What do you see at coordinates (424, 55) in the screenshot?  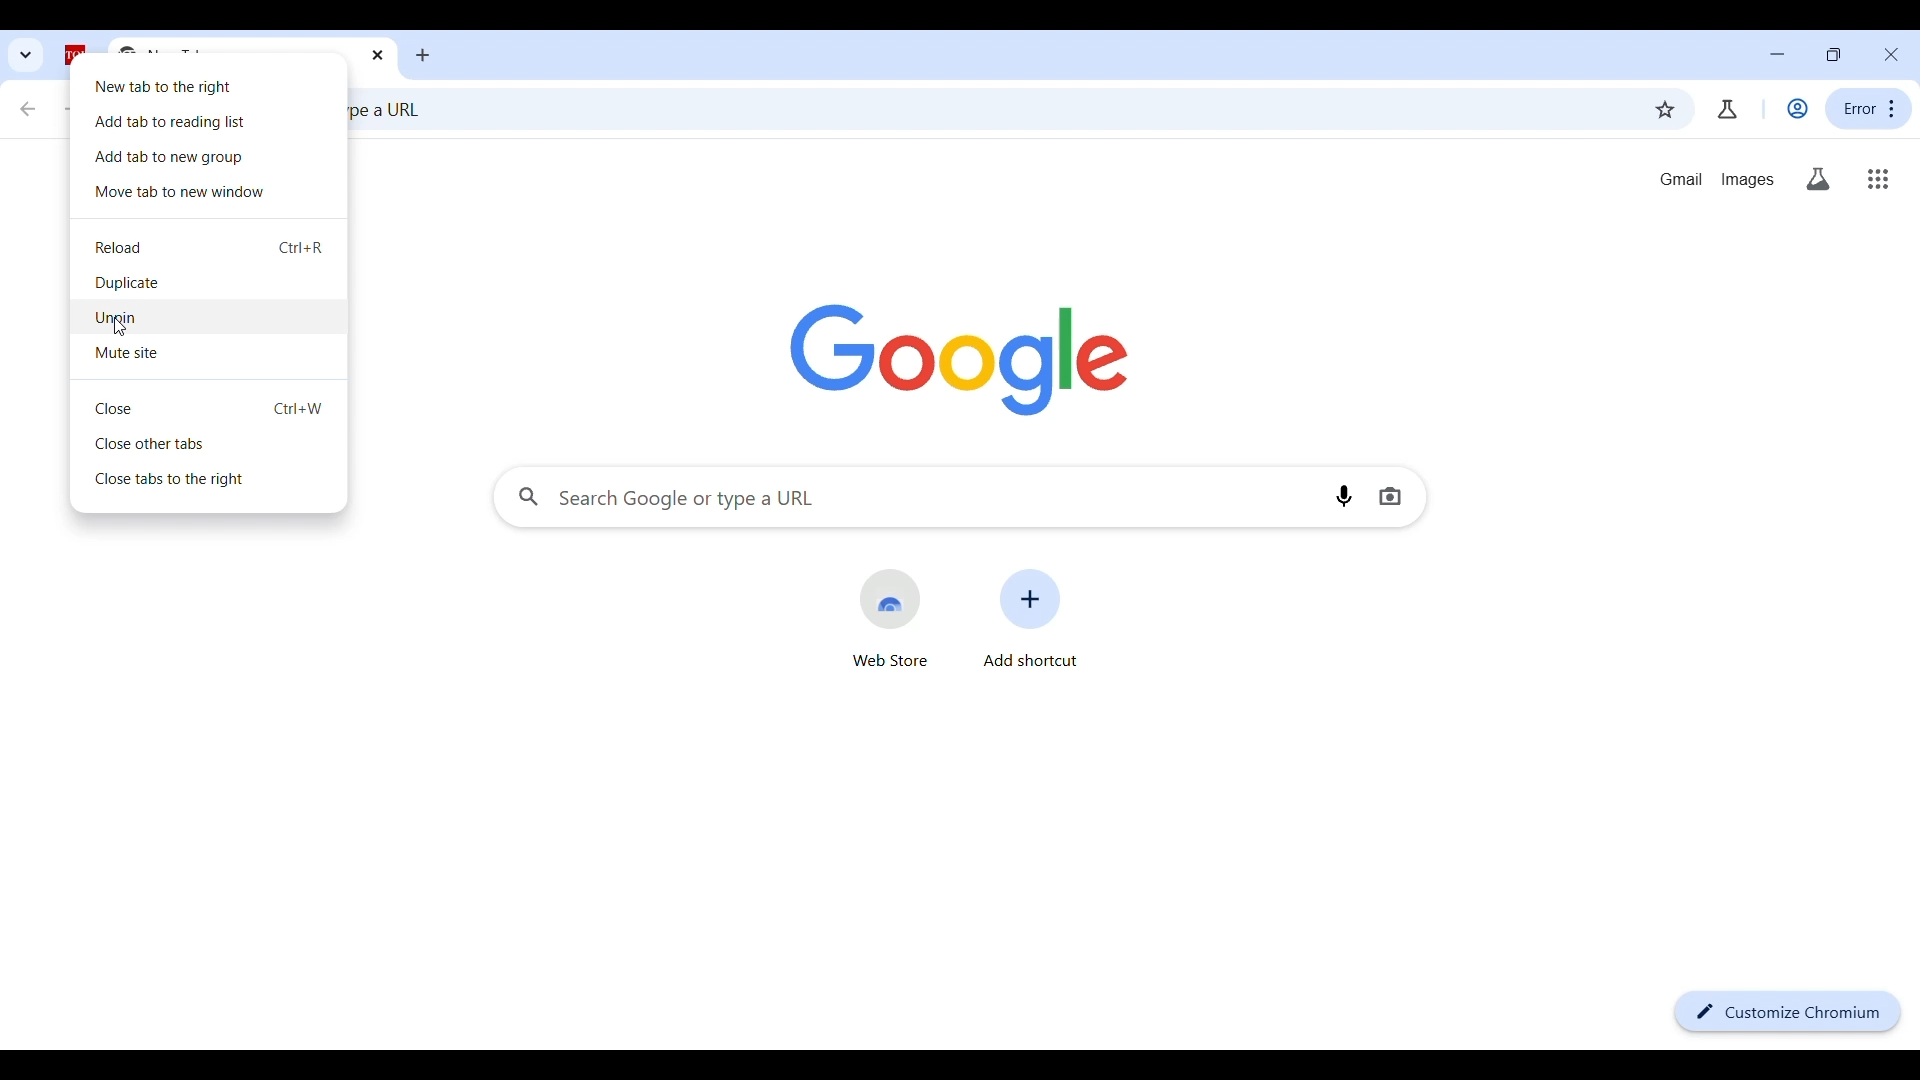 I see `Add new tab` at bounding box center [424, 55].